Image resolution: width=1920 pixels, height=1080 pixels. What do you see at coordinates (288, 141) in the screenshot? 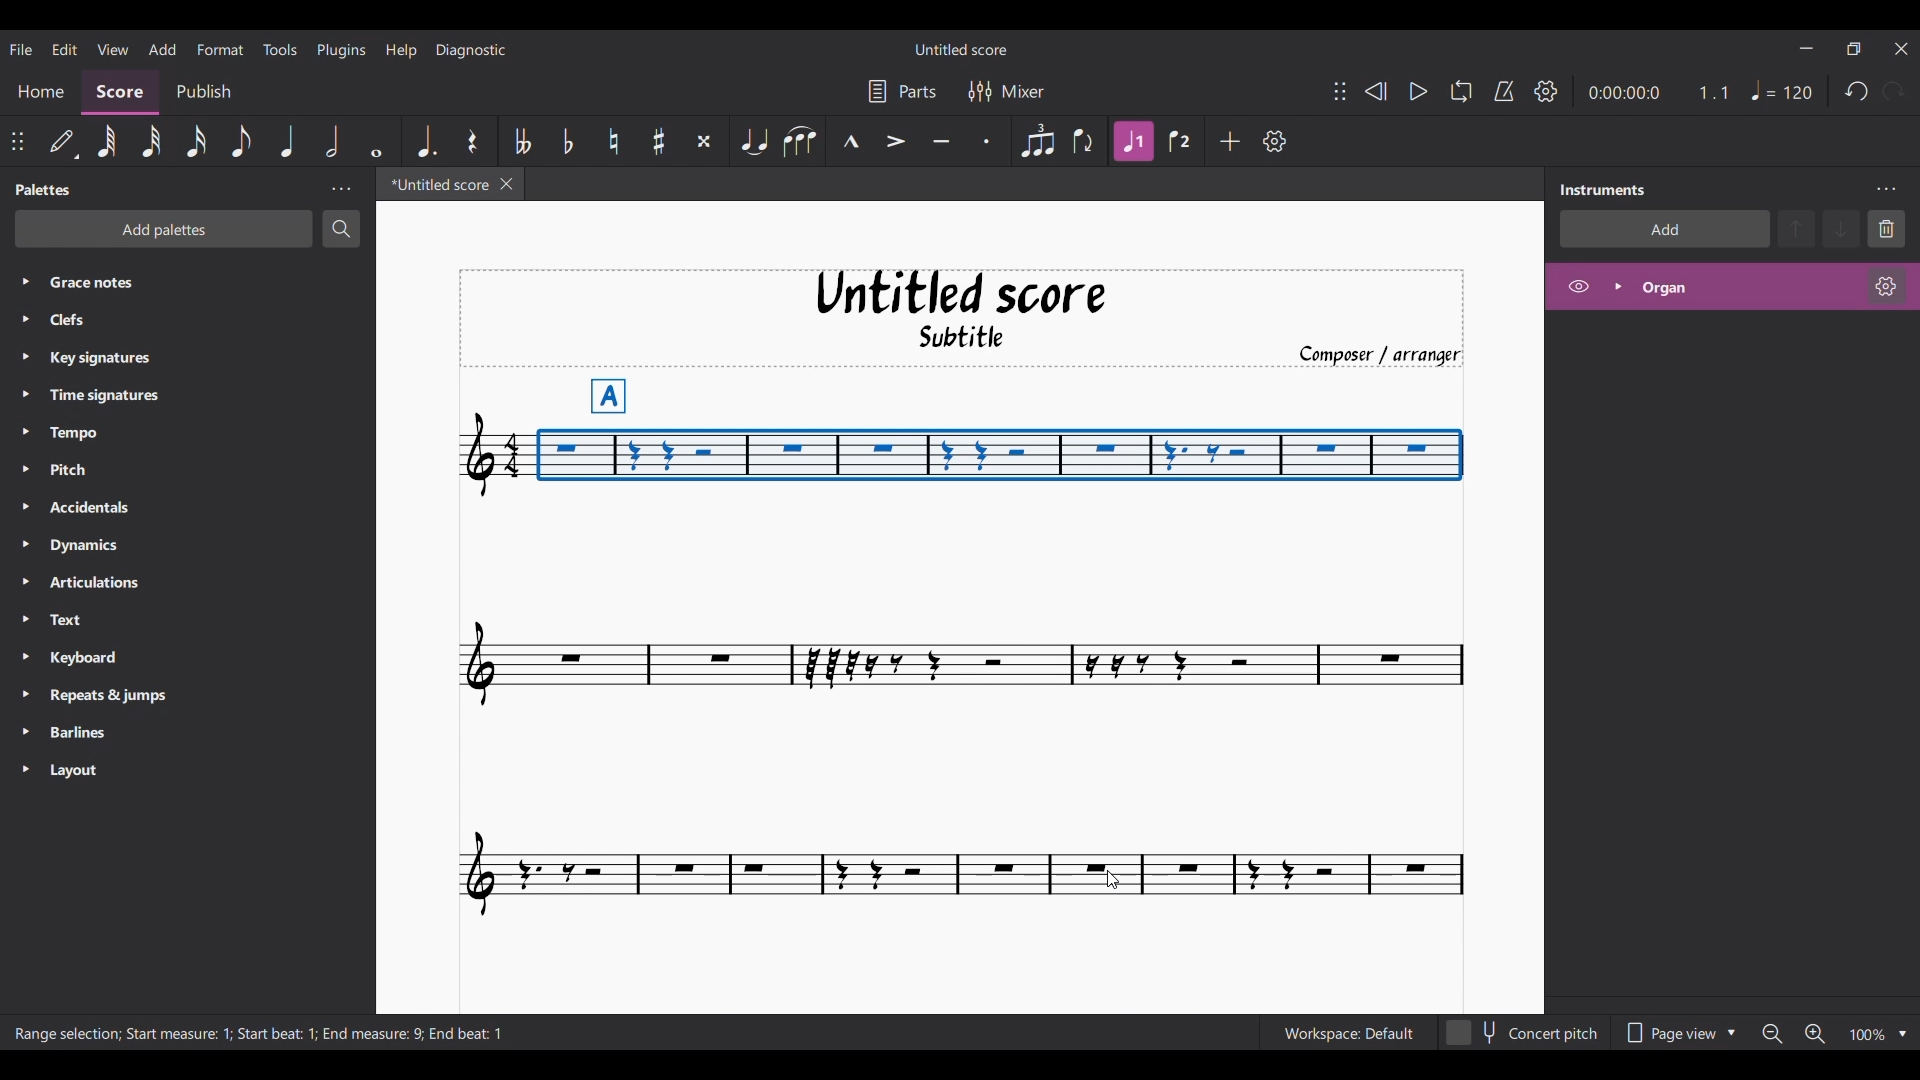
I see `Quarter note` at bounding box center [288, 141].